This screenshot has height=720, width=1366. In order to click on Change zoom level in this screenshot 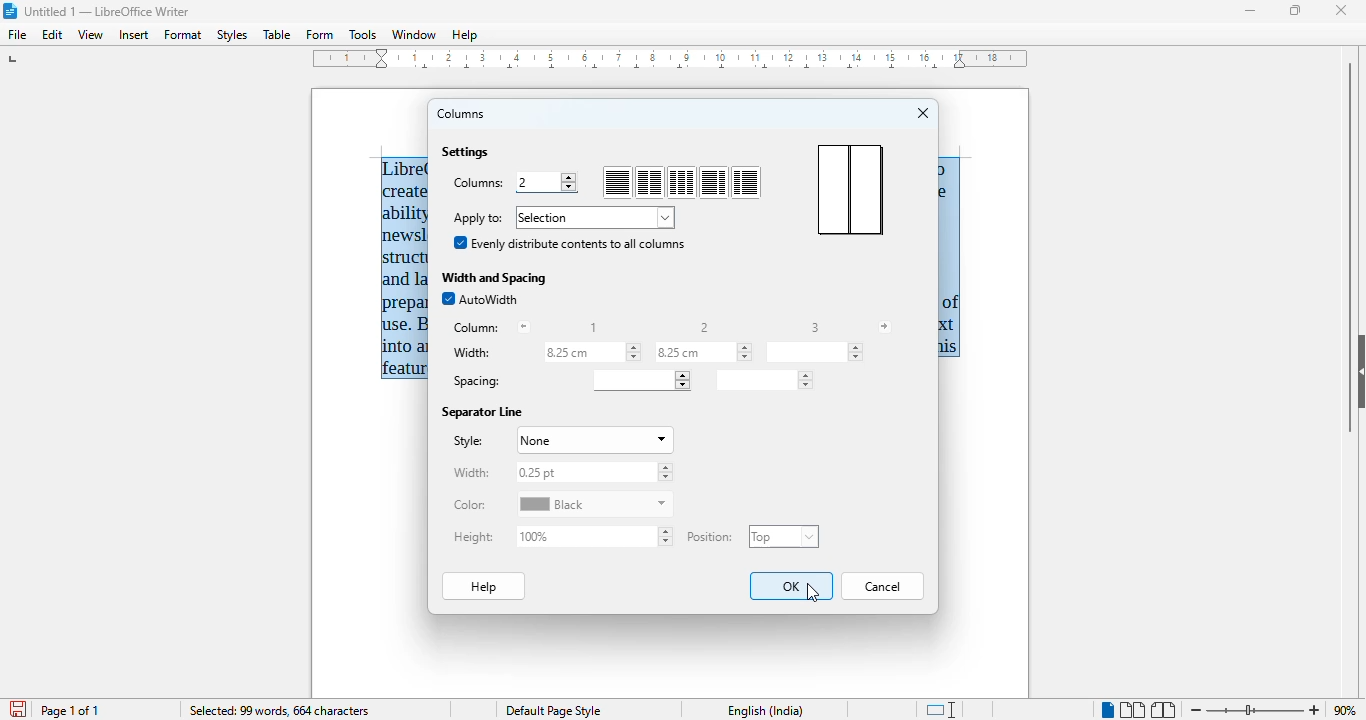, I will do `click(1256, 710)`.